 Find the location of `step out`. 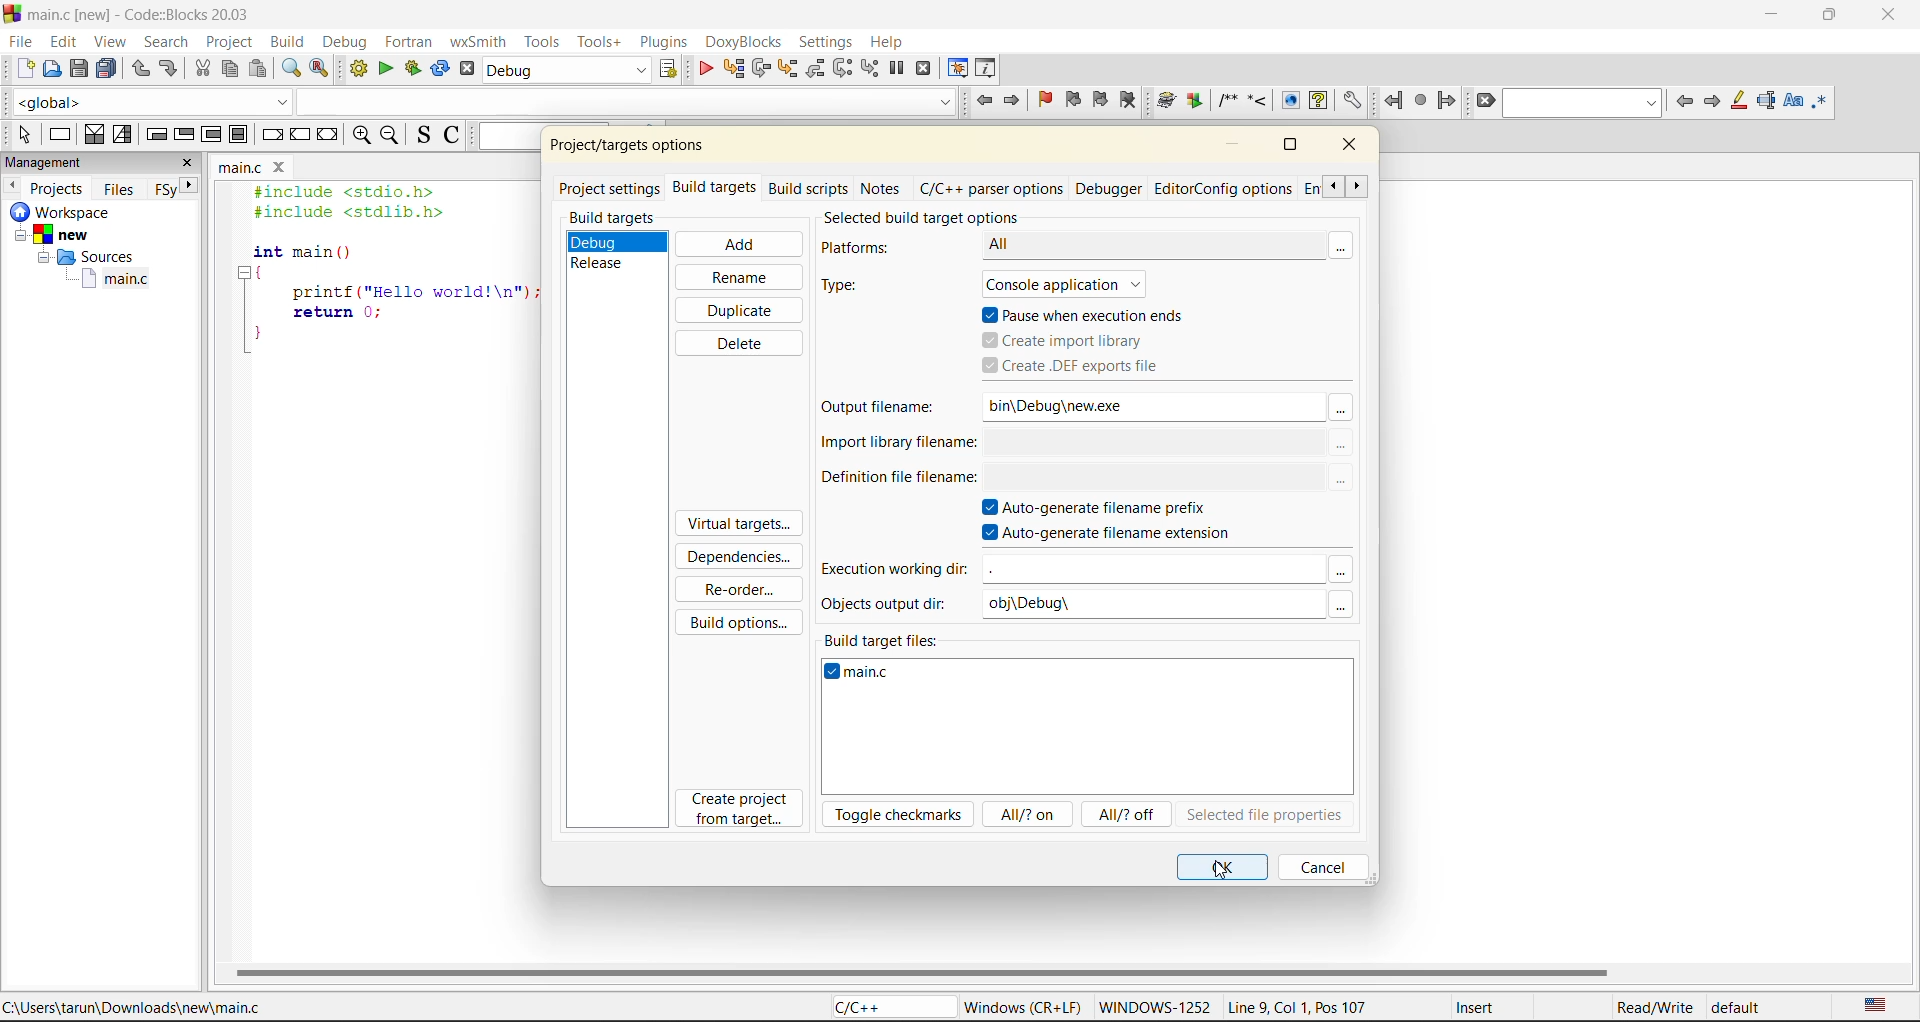

step out is located at coordinates (816, 69).